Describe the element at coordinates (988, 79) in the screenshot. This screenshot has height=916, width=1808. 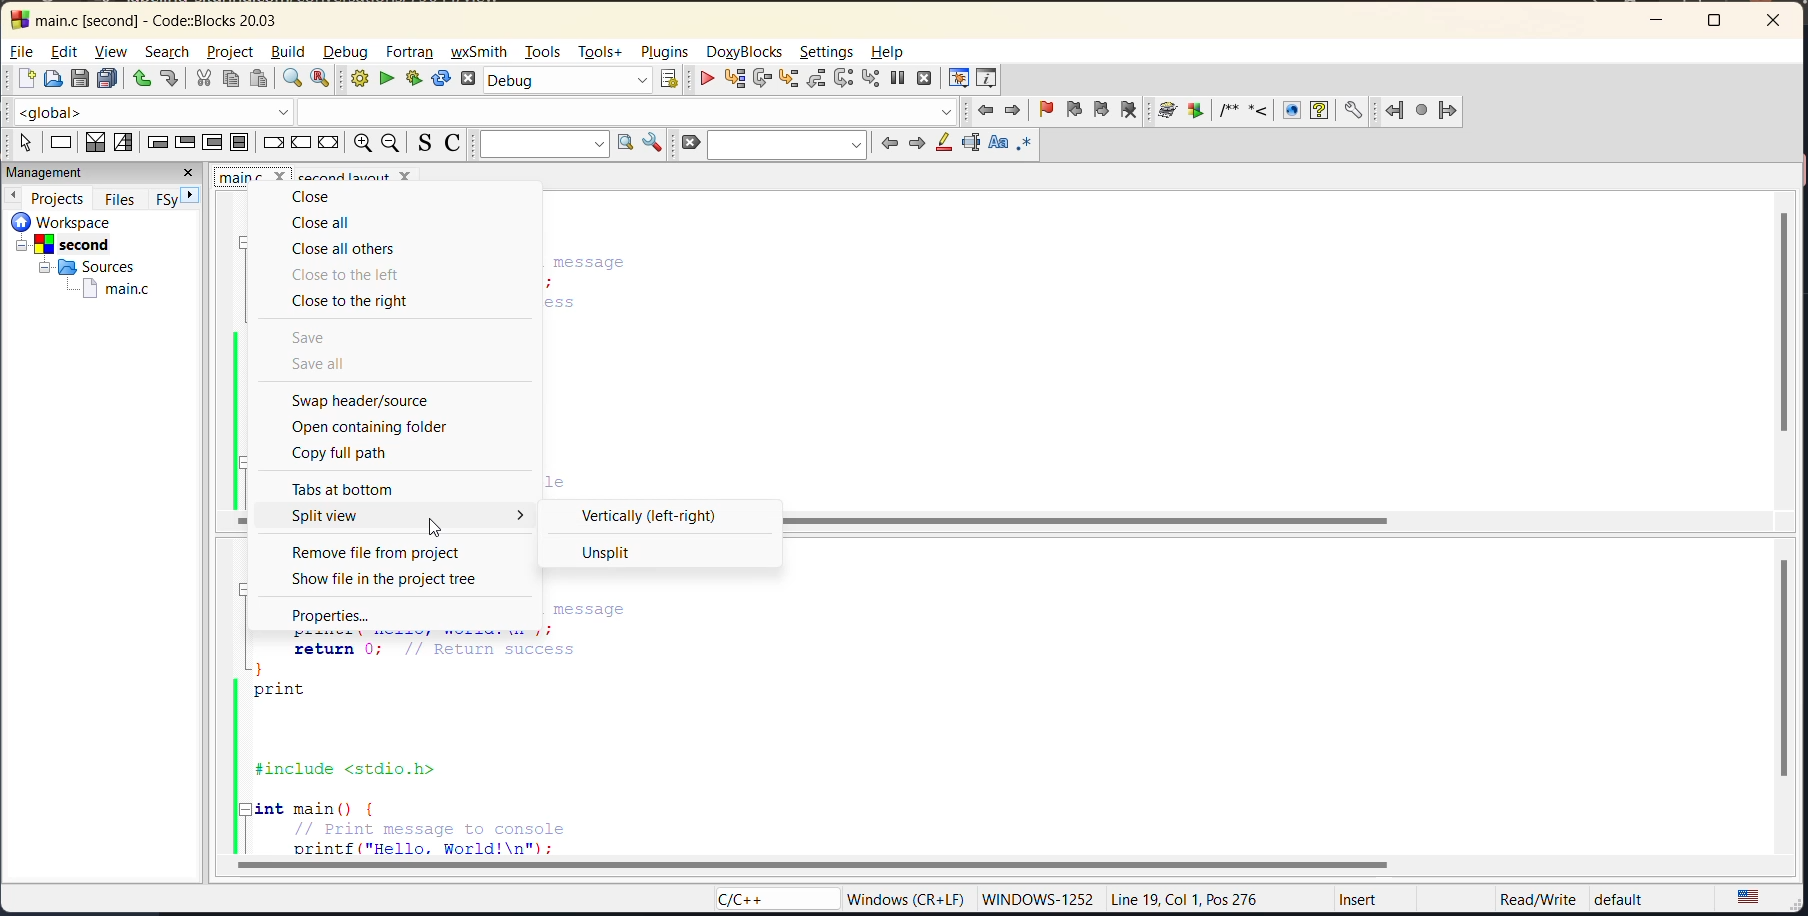
I see `various info` at that location.